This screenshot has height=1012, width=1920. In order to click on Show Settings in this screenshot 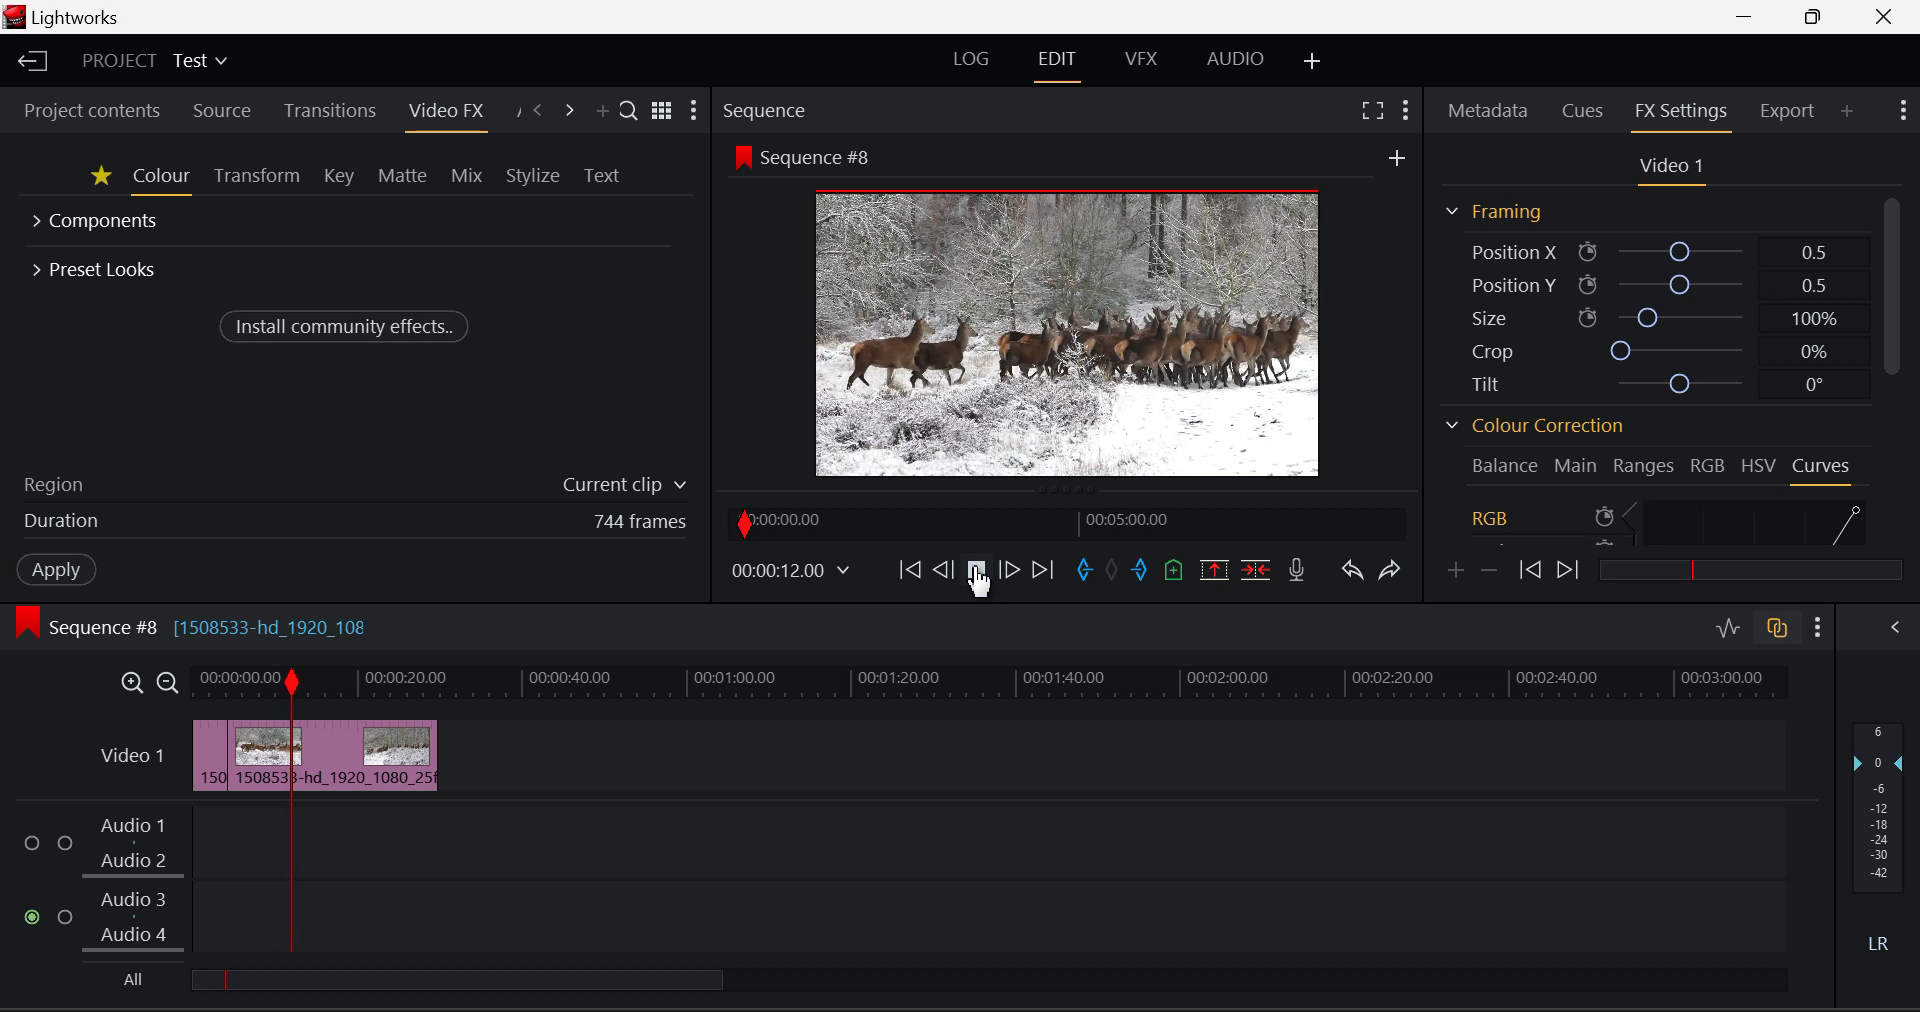, I will do `click(1902, 113)`.